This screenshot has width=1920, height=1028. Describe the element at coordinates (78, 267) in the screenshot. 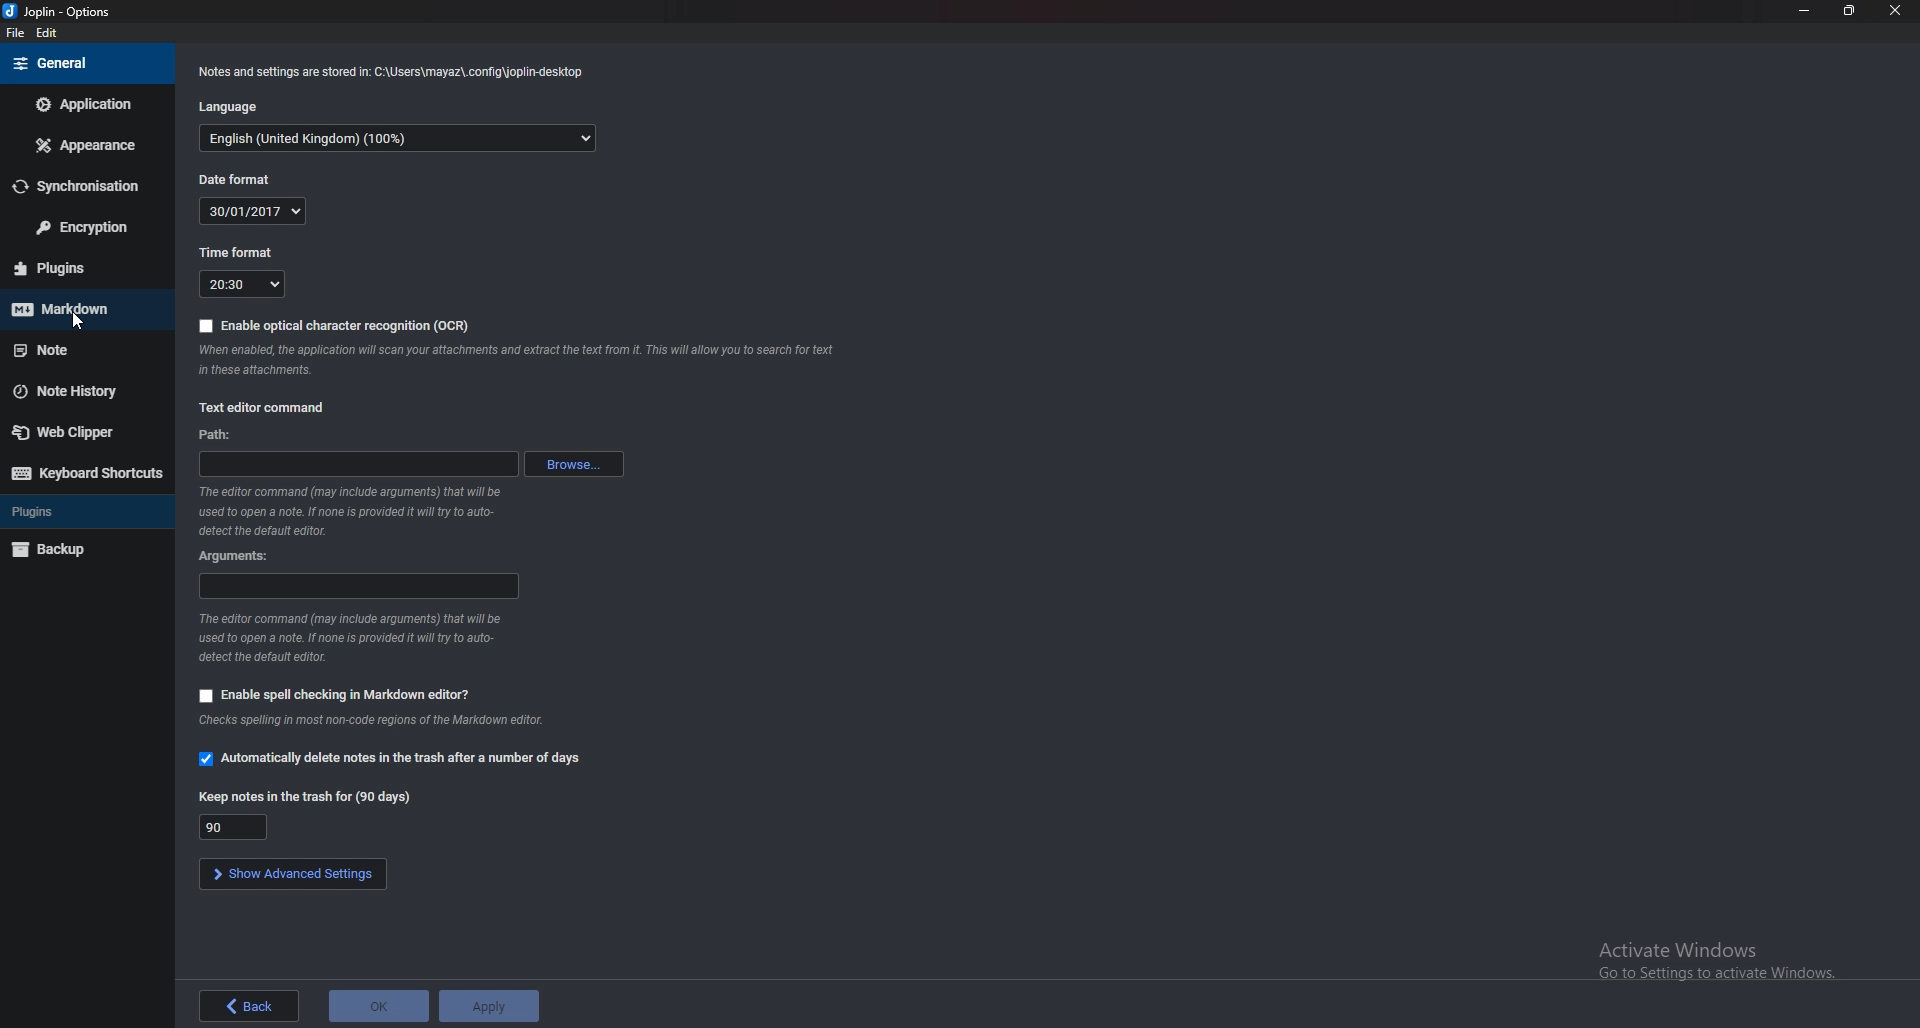

I see `plugins` at that location.